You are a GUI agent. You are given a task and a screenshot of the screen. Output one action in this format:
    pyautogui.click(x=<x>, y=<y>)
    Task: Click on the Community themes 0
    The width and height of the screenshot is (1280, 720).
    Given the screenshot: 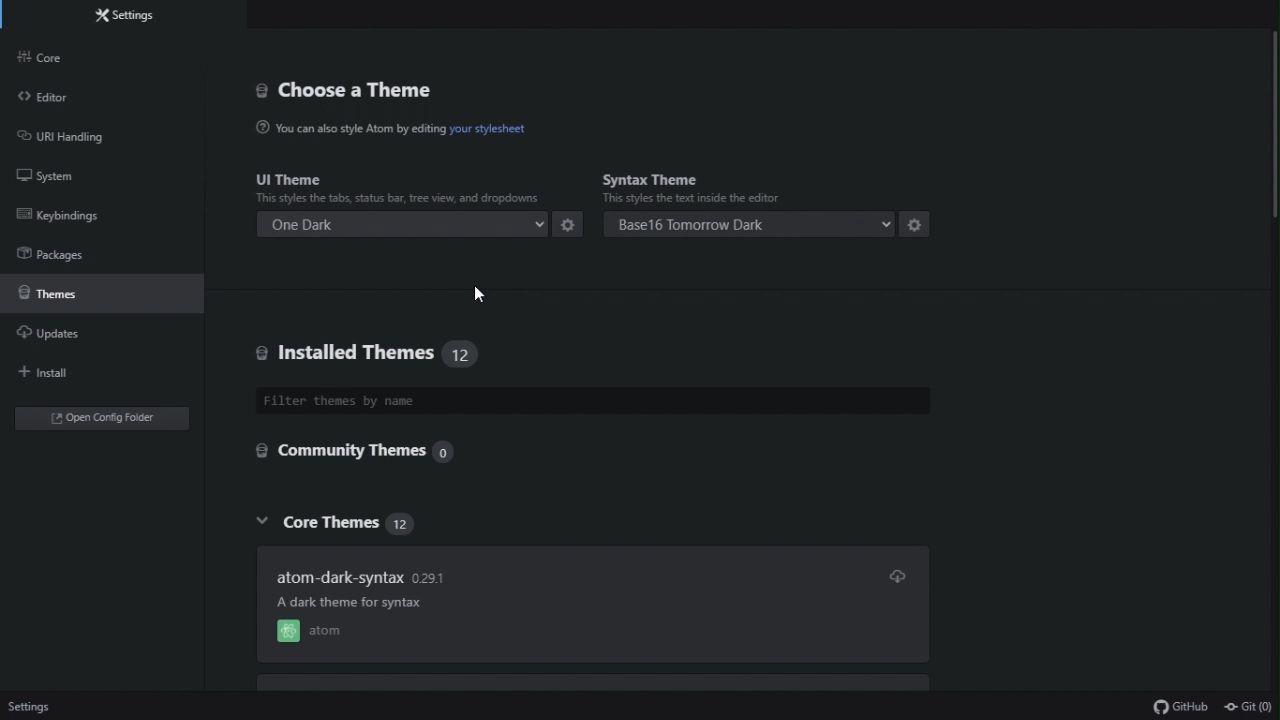 What is the action you would take?
    pyautogui.click(x=374, y=452)
    